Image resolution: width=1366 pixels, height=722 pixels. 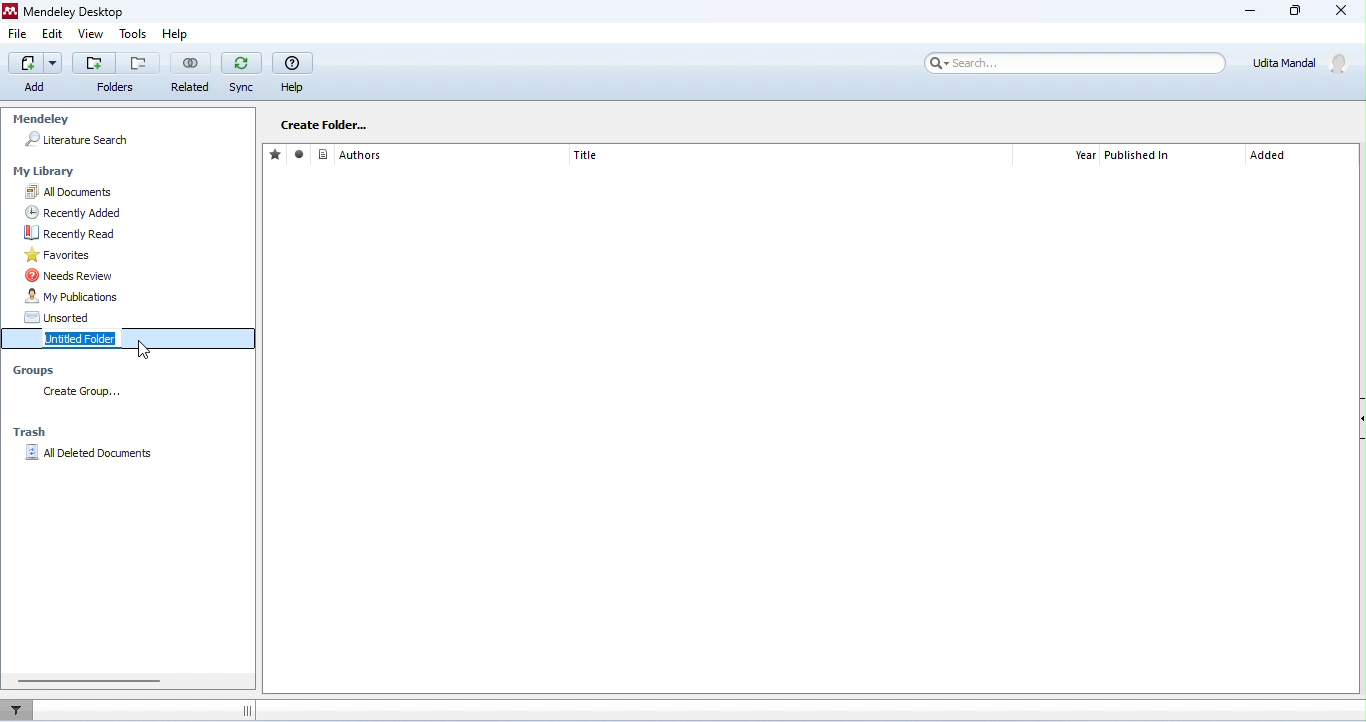 I want to click on favorite, so click(x=277, y=154).